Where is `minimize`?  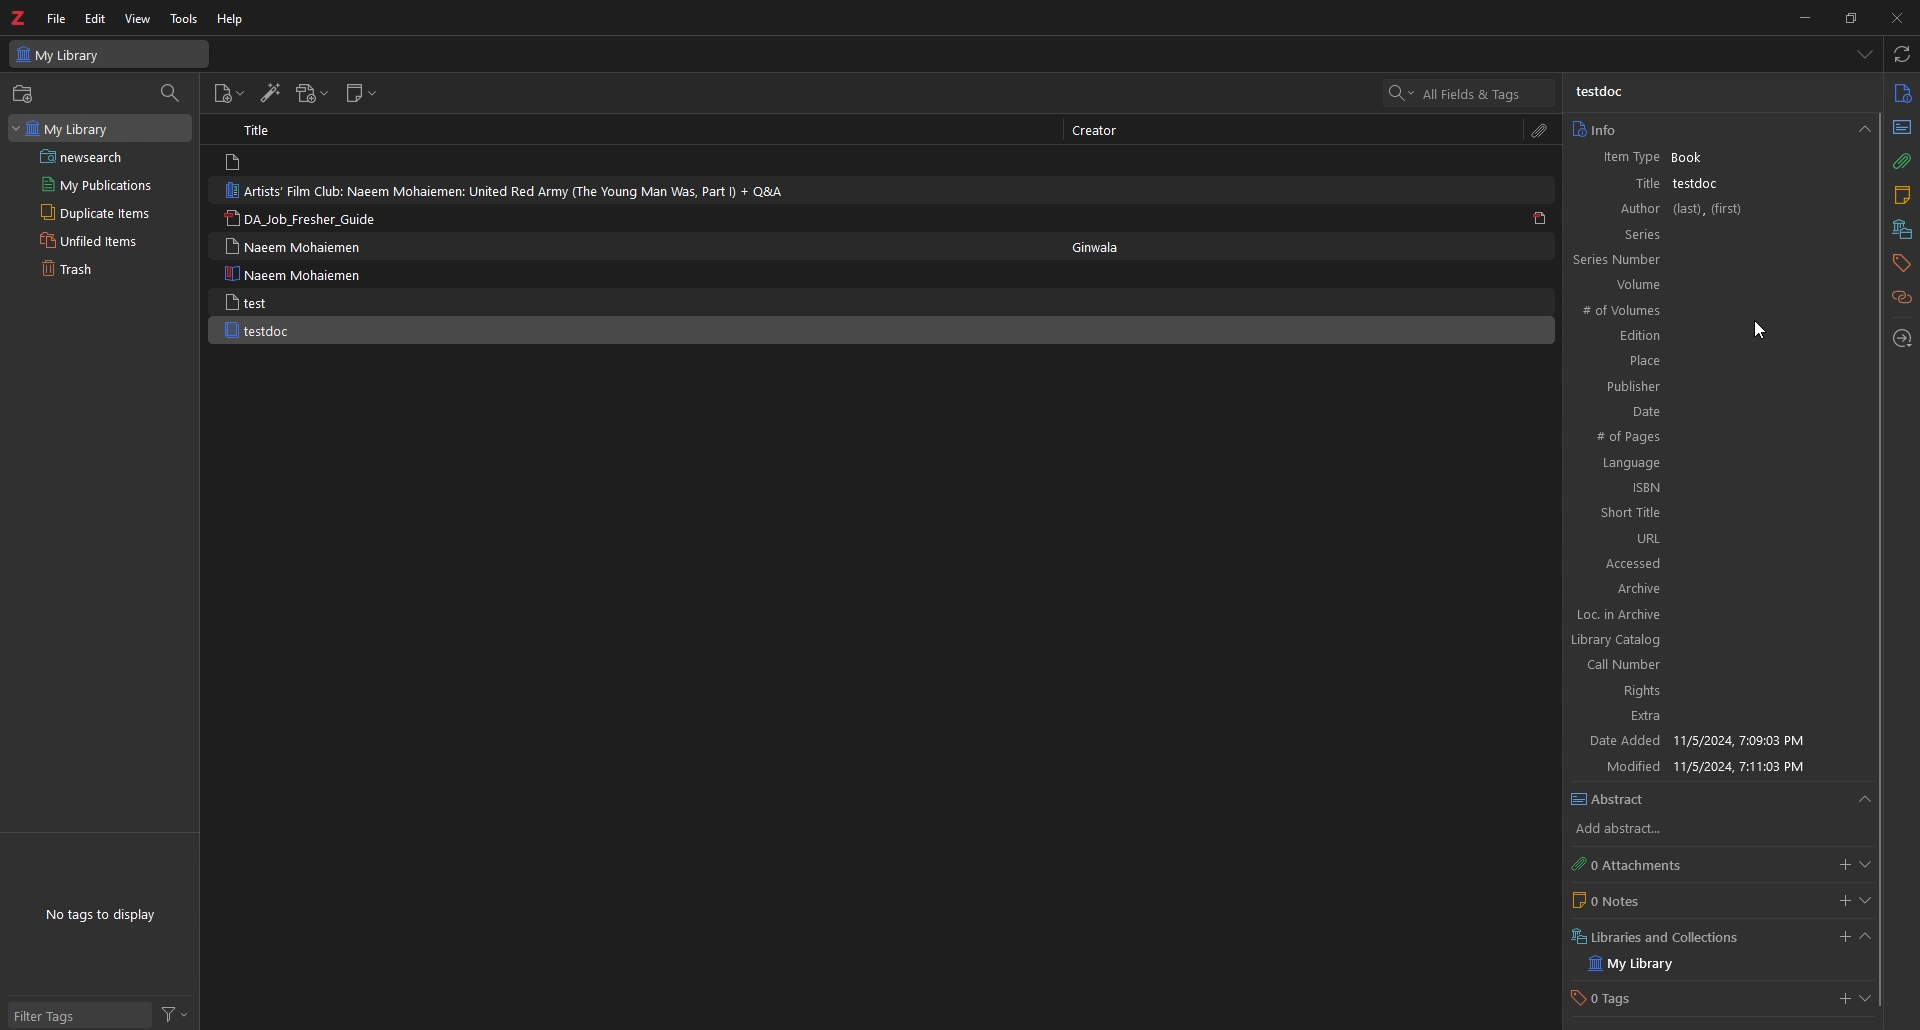
minimize is located at coordinates (1801, 18).